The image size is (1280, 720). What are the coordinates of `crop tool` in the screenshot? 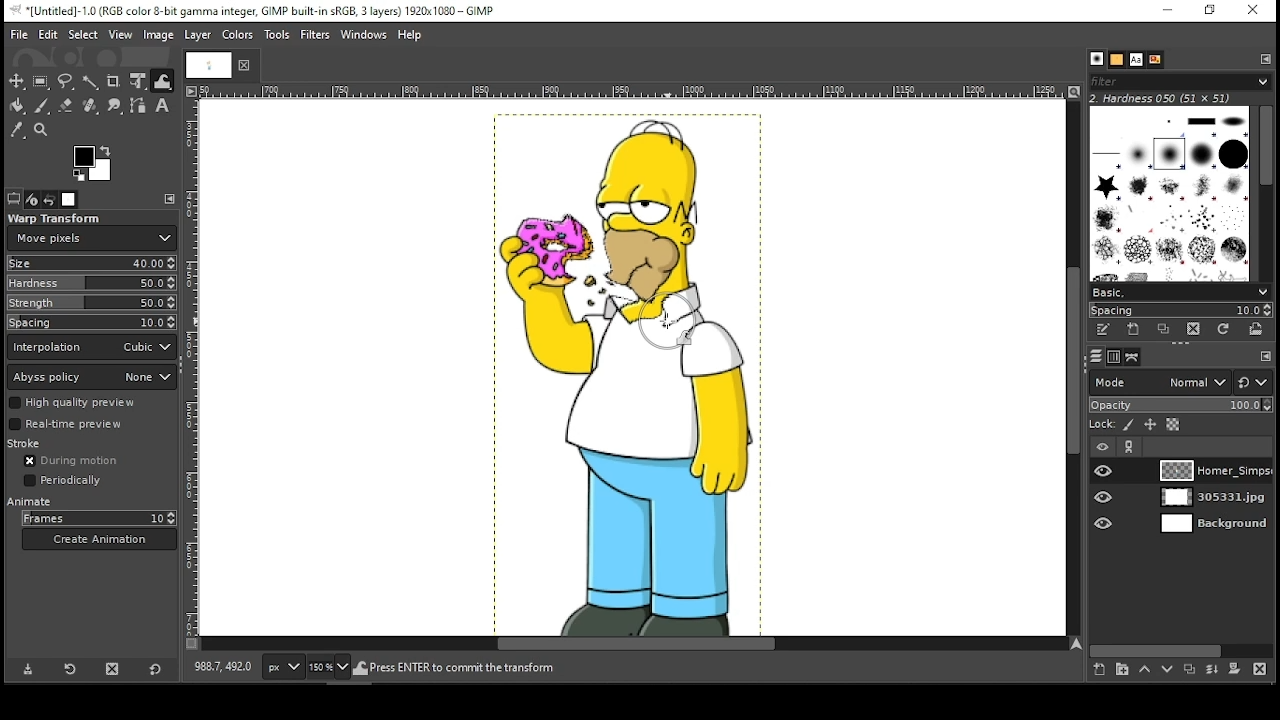 It's located at (114, 81).